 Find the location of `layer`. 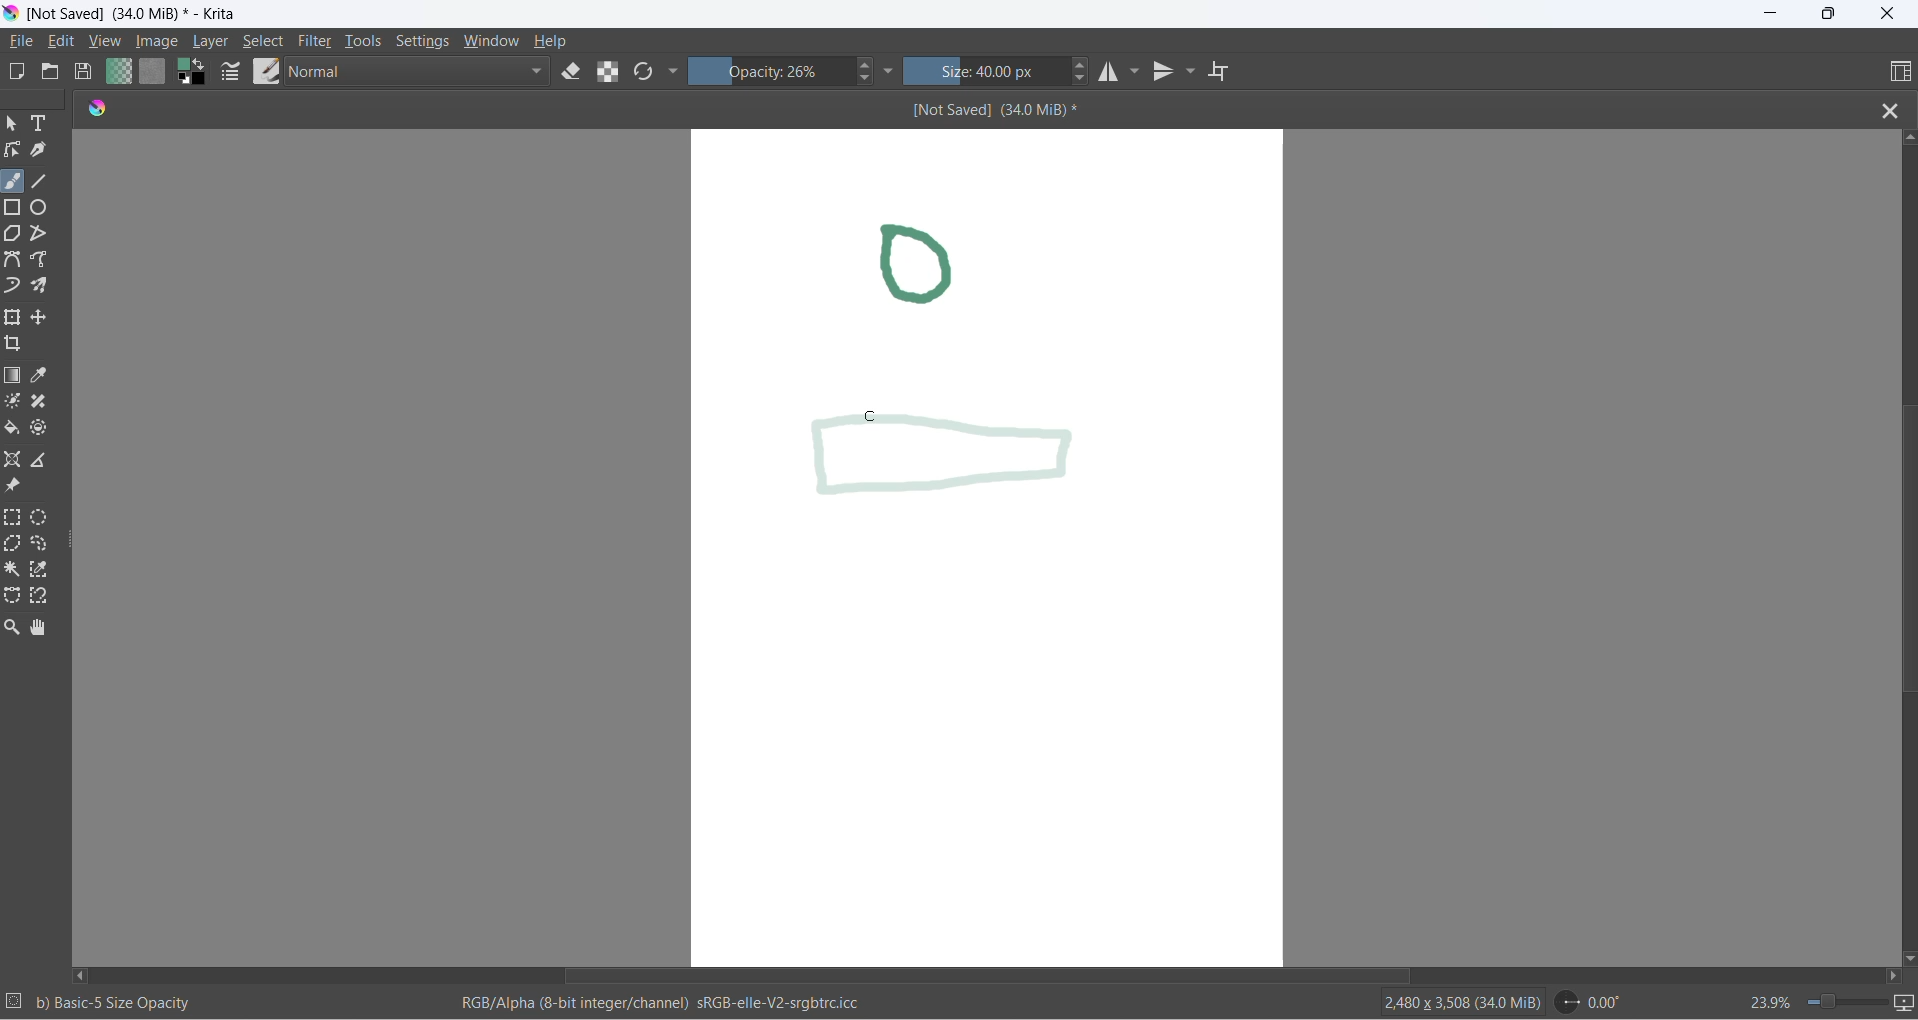

layer is located at coordinates (212, 41).